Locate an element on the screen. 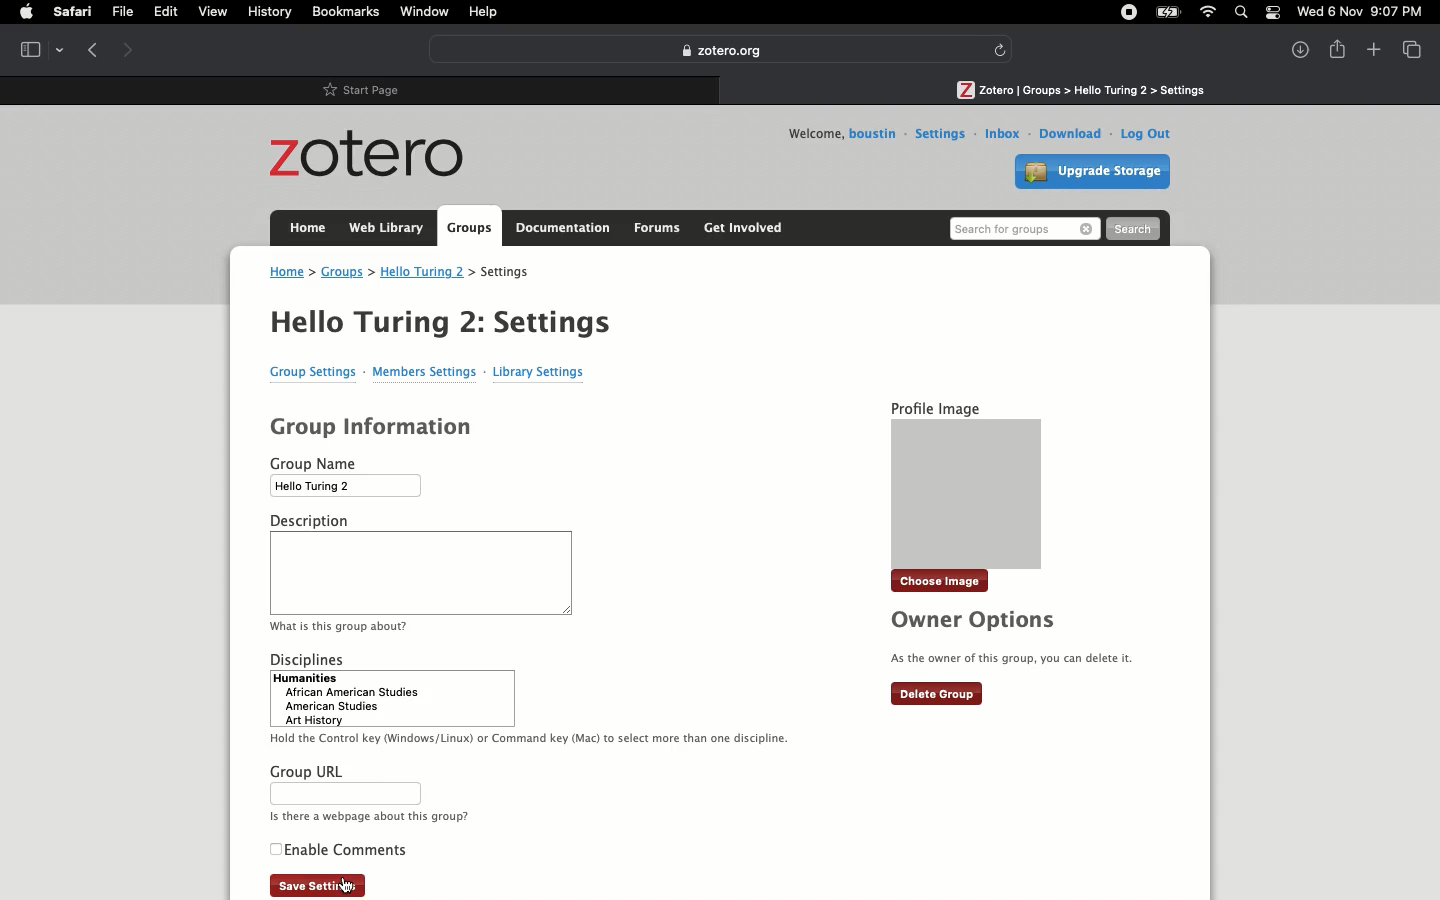 Image resolution: width=1440 pixels, height=900 pixels. Bookmarks is located at coordinates (346, 12).